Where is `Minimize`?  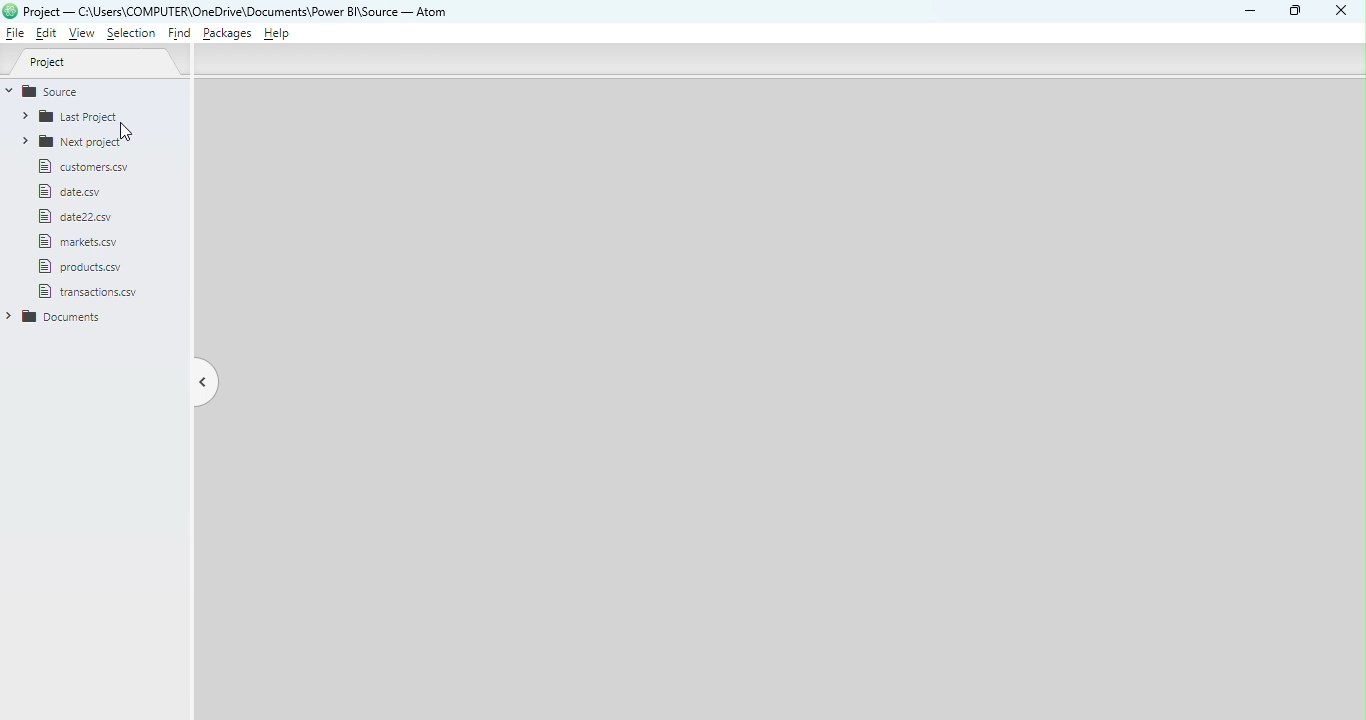 Minimize is located at coordinates (1251, 12).